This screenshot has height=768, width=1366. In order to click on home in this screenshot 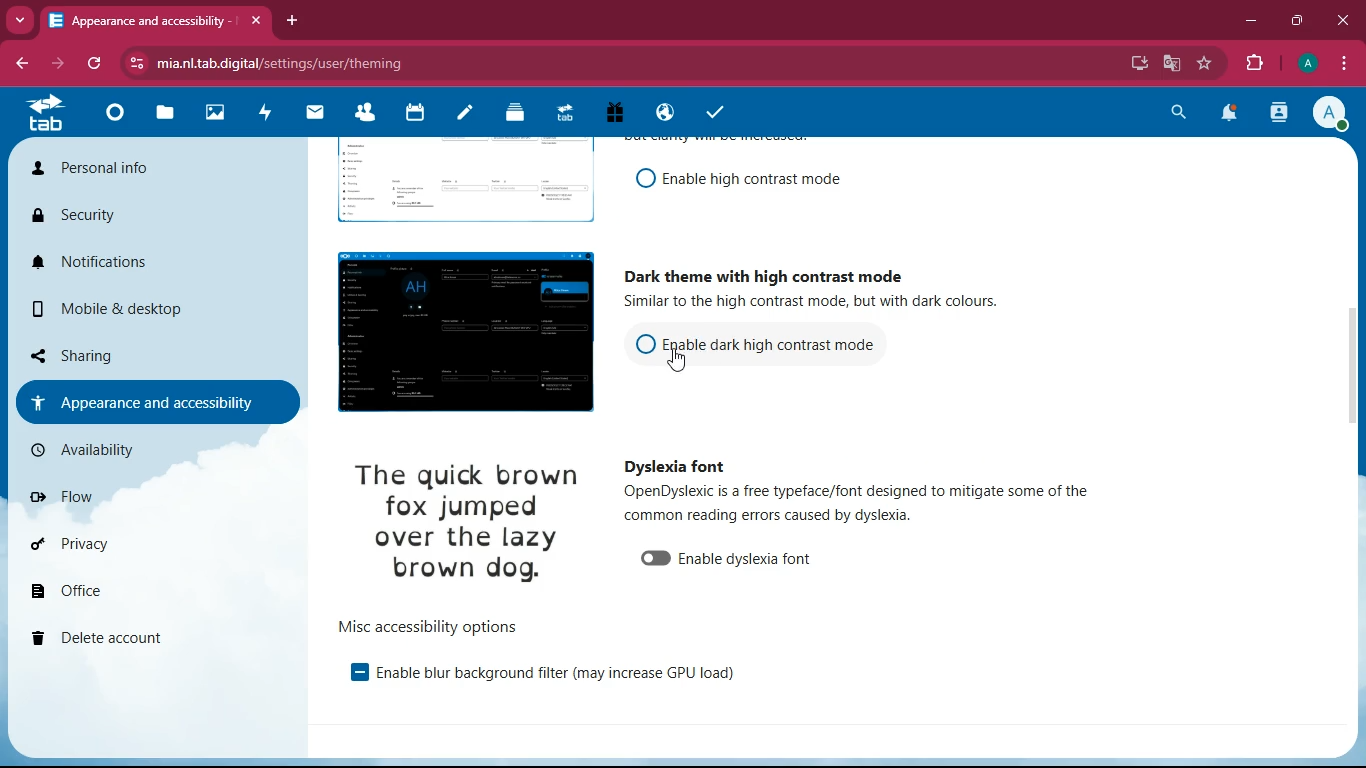, I will do `click(120, 117)`.